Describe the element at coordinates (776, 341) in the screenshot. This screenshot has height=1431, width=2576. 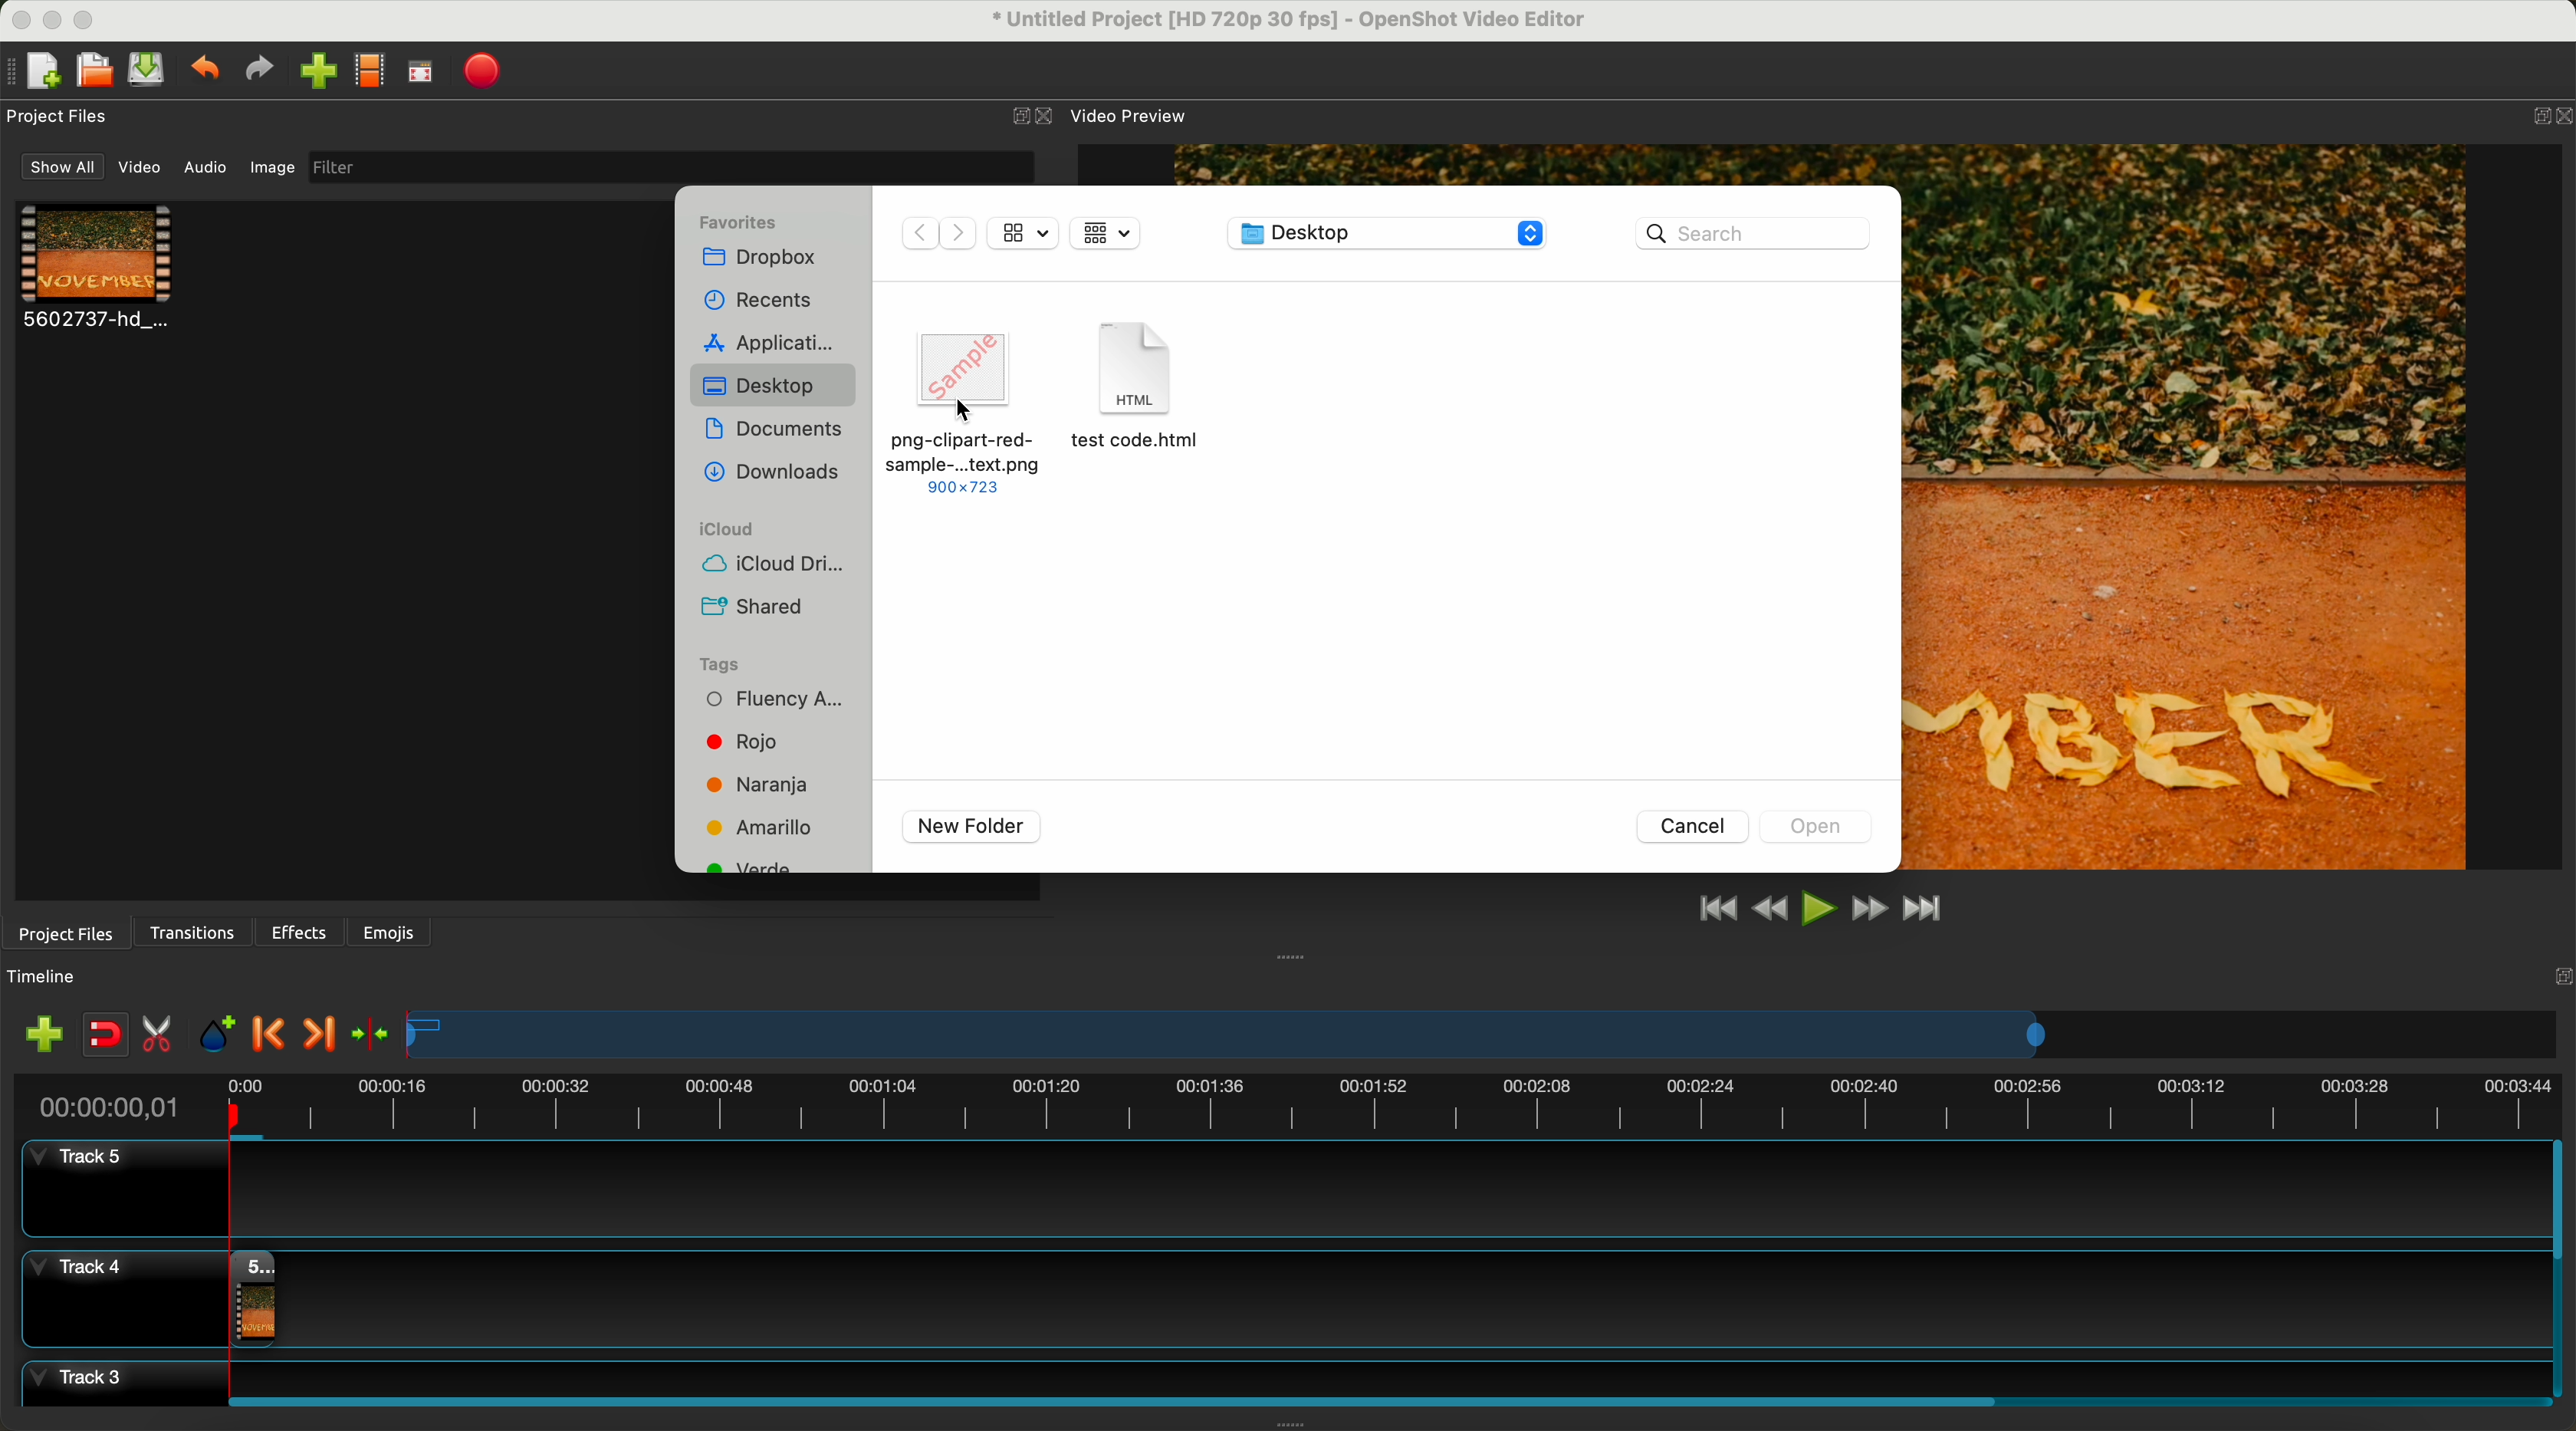
I see `applications` at that location.